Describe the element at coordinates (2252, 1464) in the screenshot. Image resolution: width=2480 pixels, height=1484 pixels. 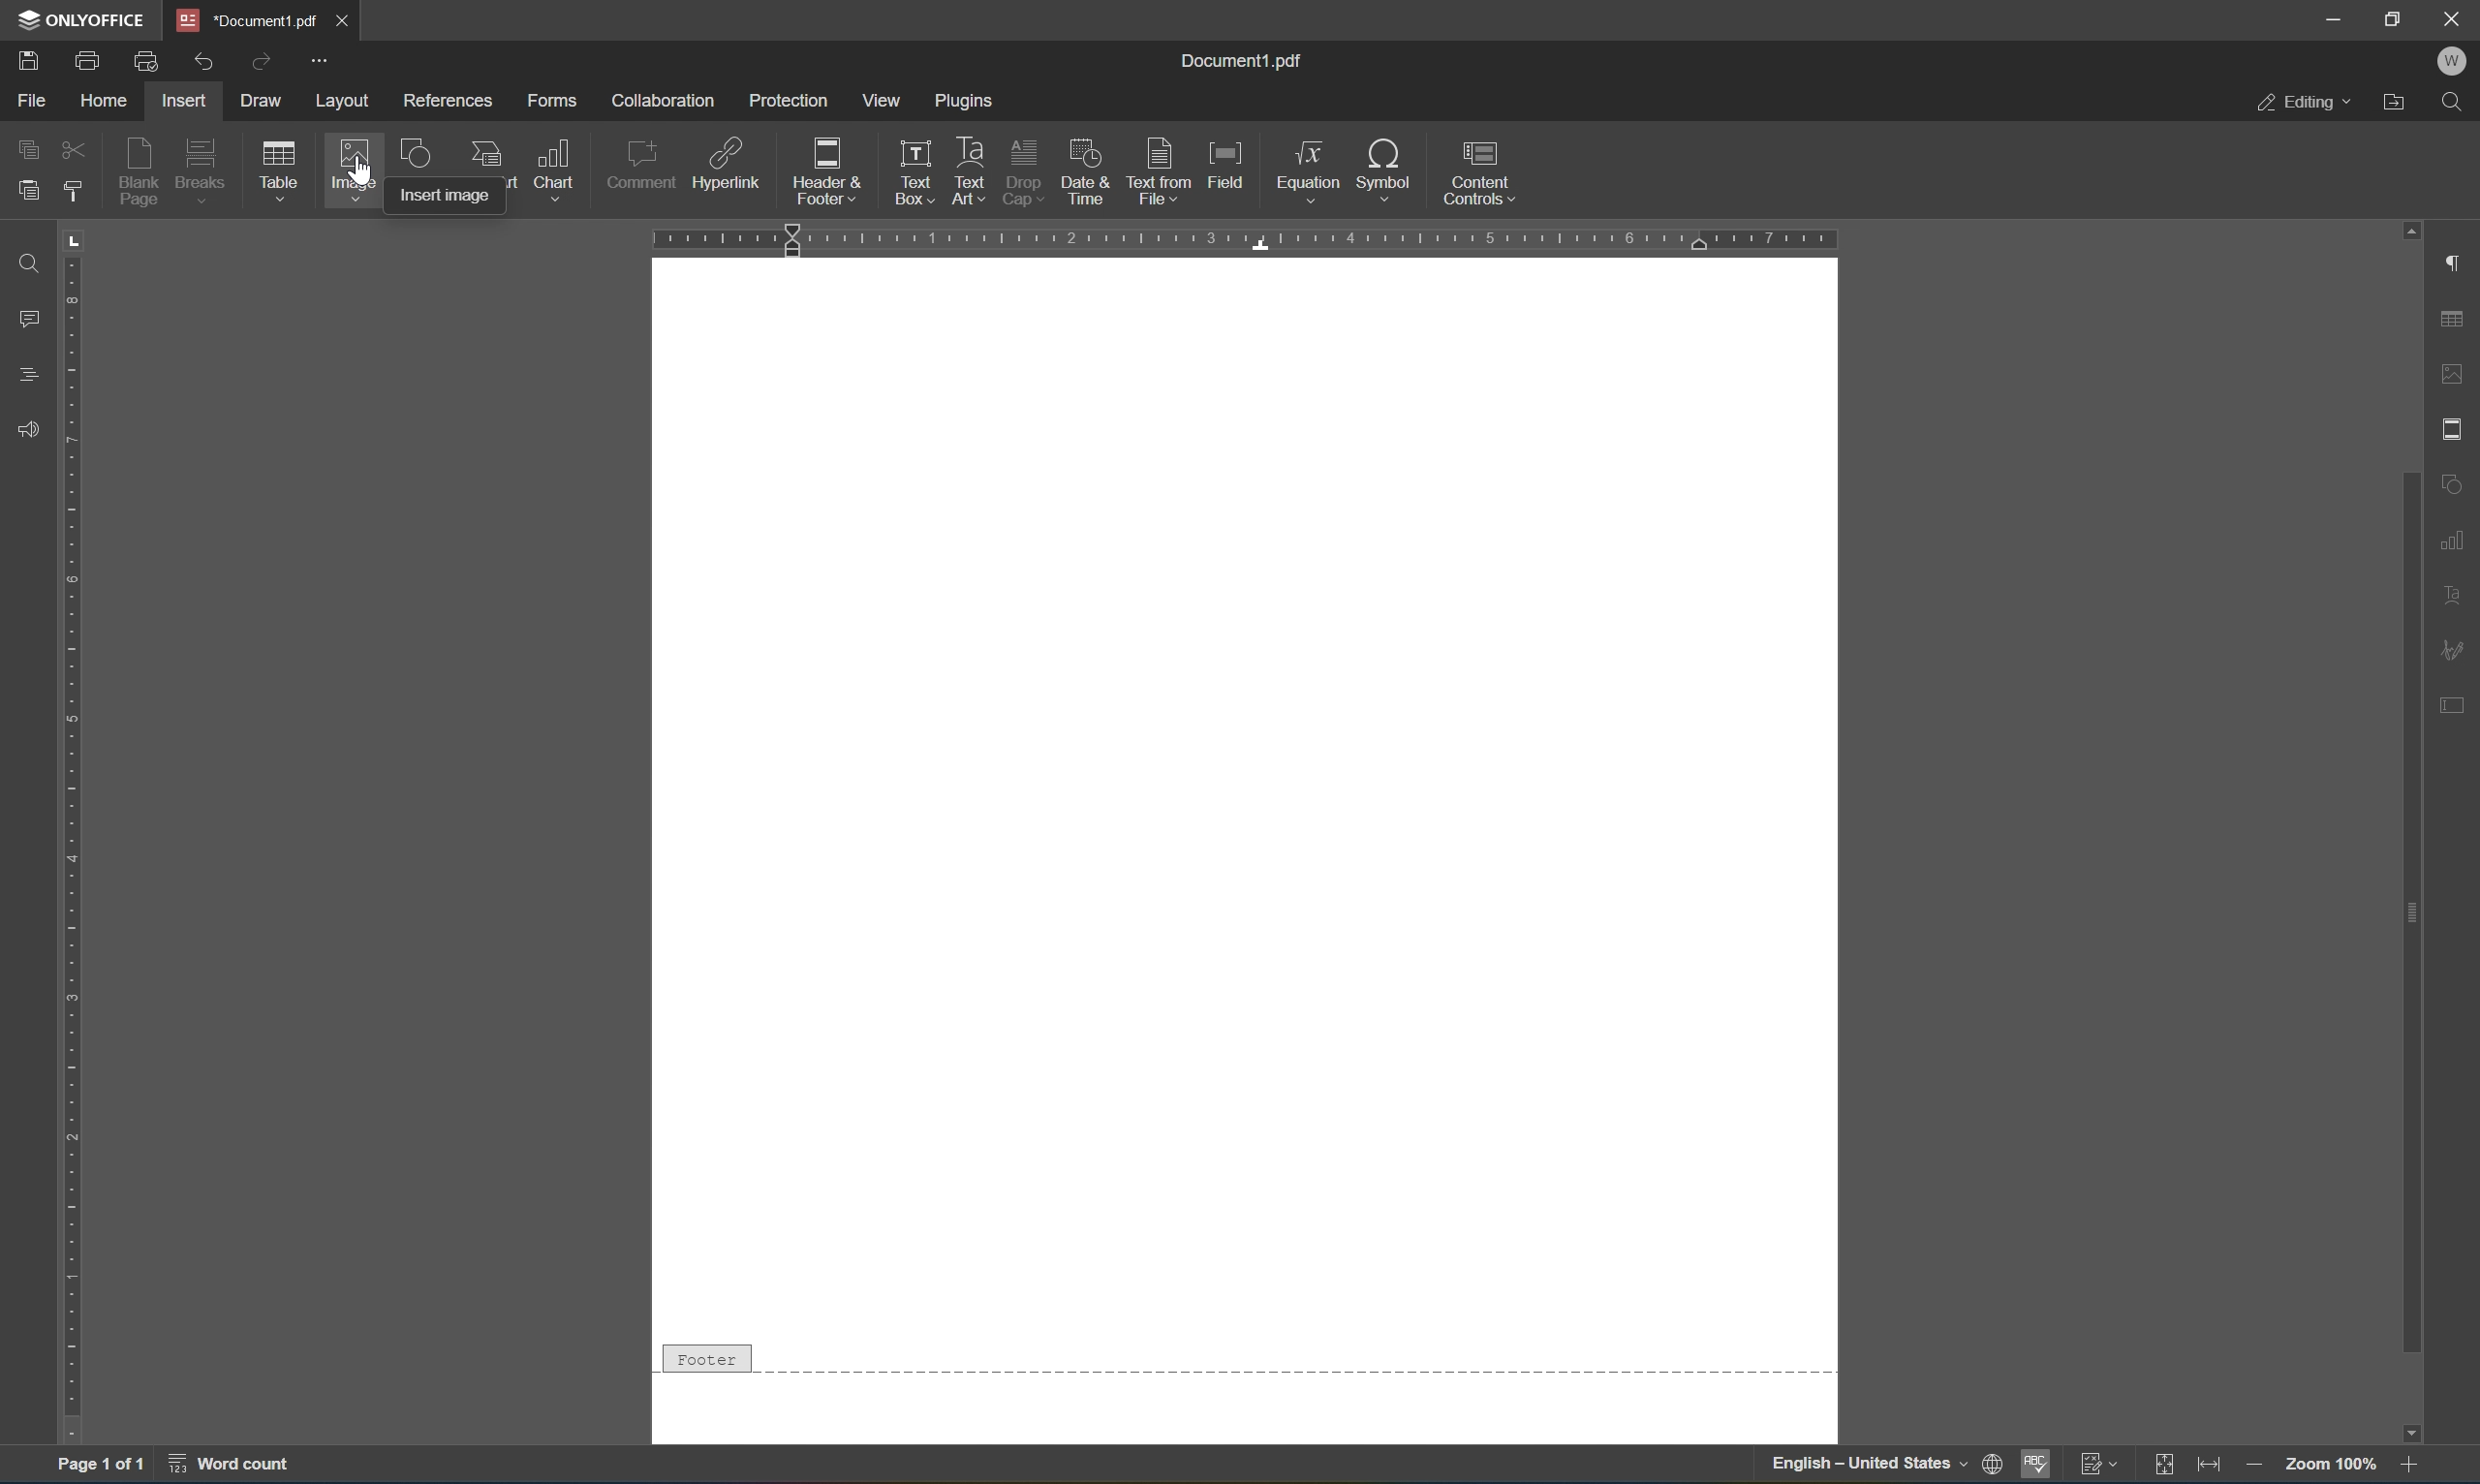
I see `zoom out` at that location.